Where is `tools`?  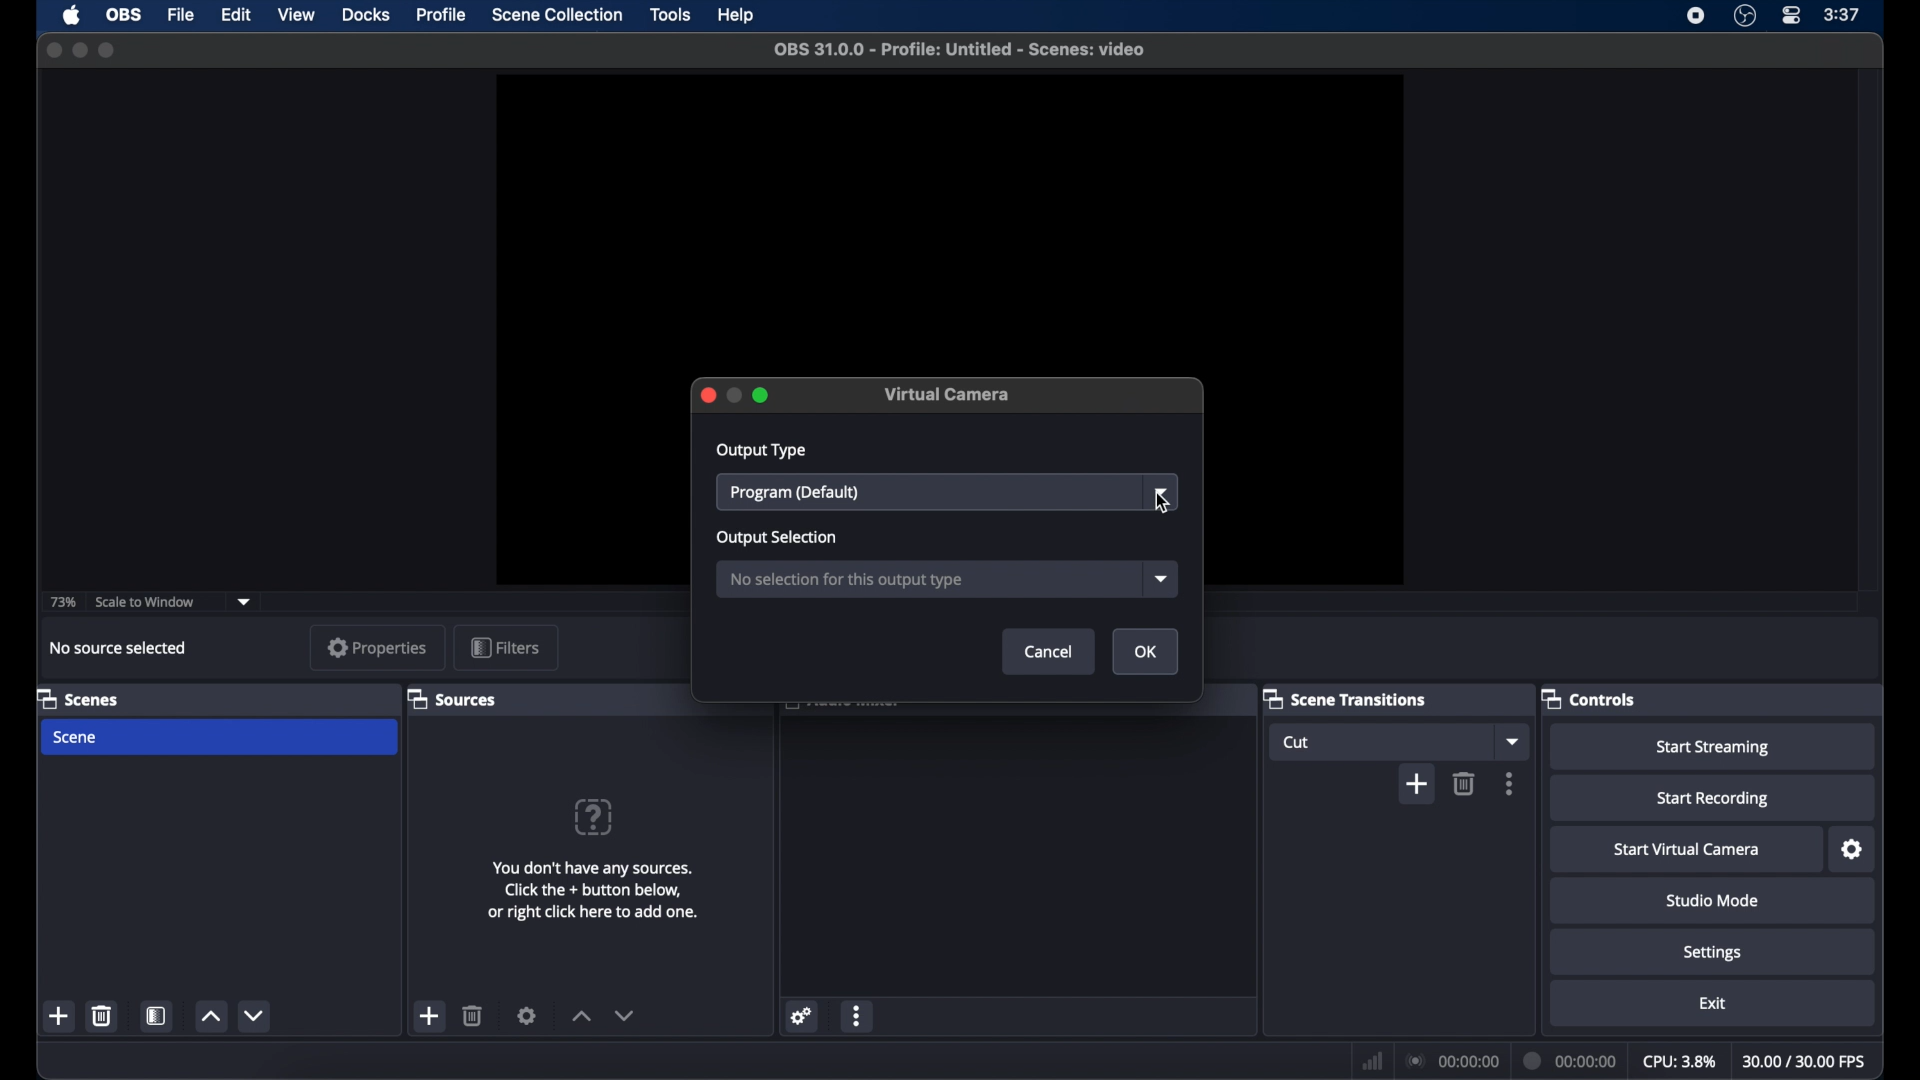
tools is located at coordinates (670, 14).